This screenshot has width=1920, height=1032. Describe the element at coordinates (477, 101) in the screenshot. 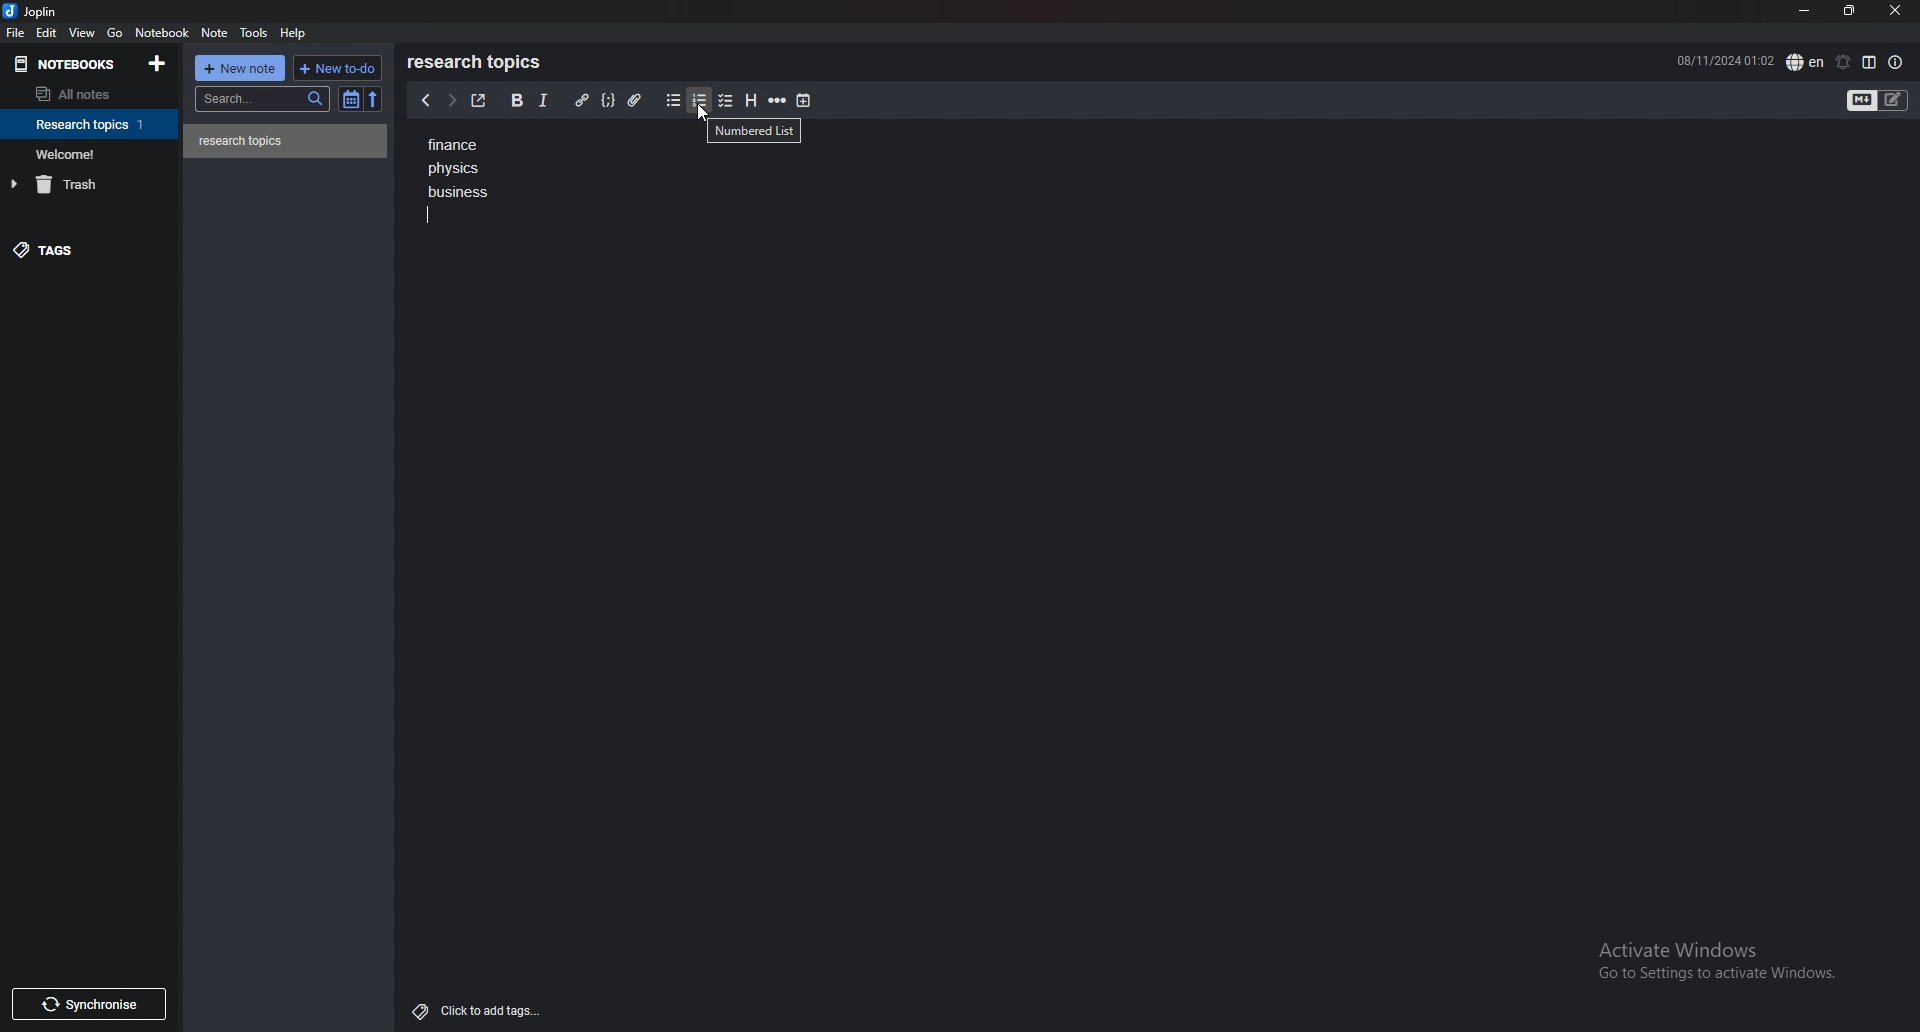

I see `toggle external editor` at that location.